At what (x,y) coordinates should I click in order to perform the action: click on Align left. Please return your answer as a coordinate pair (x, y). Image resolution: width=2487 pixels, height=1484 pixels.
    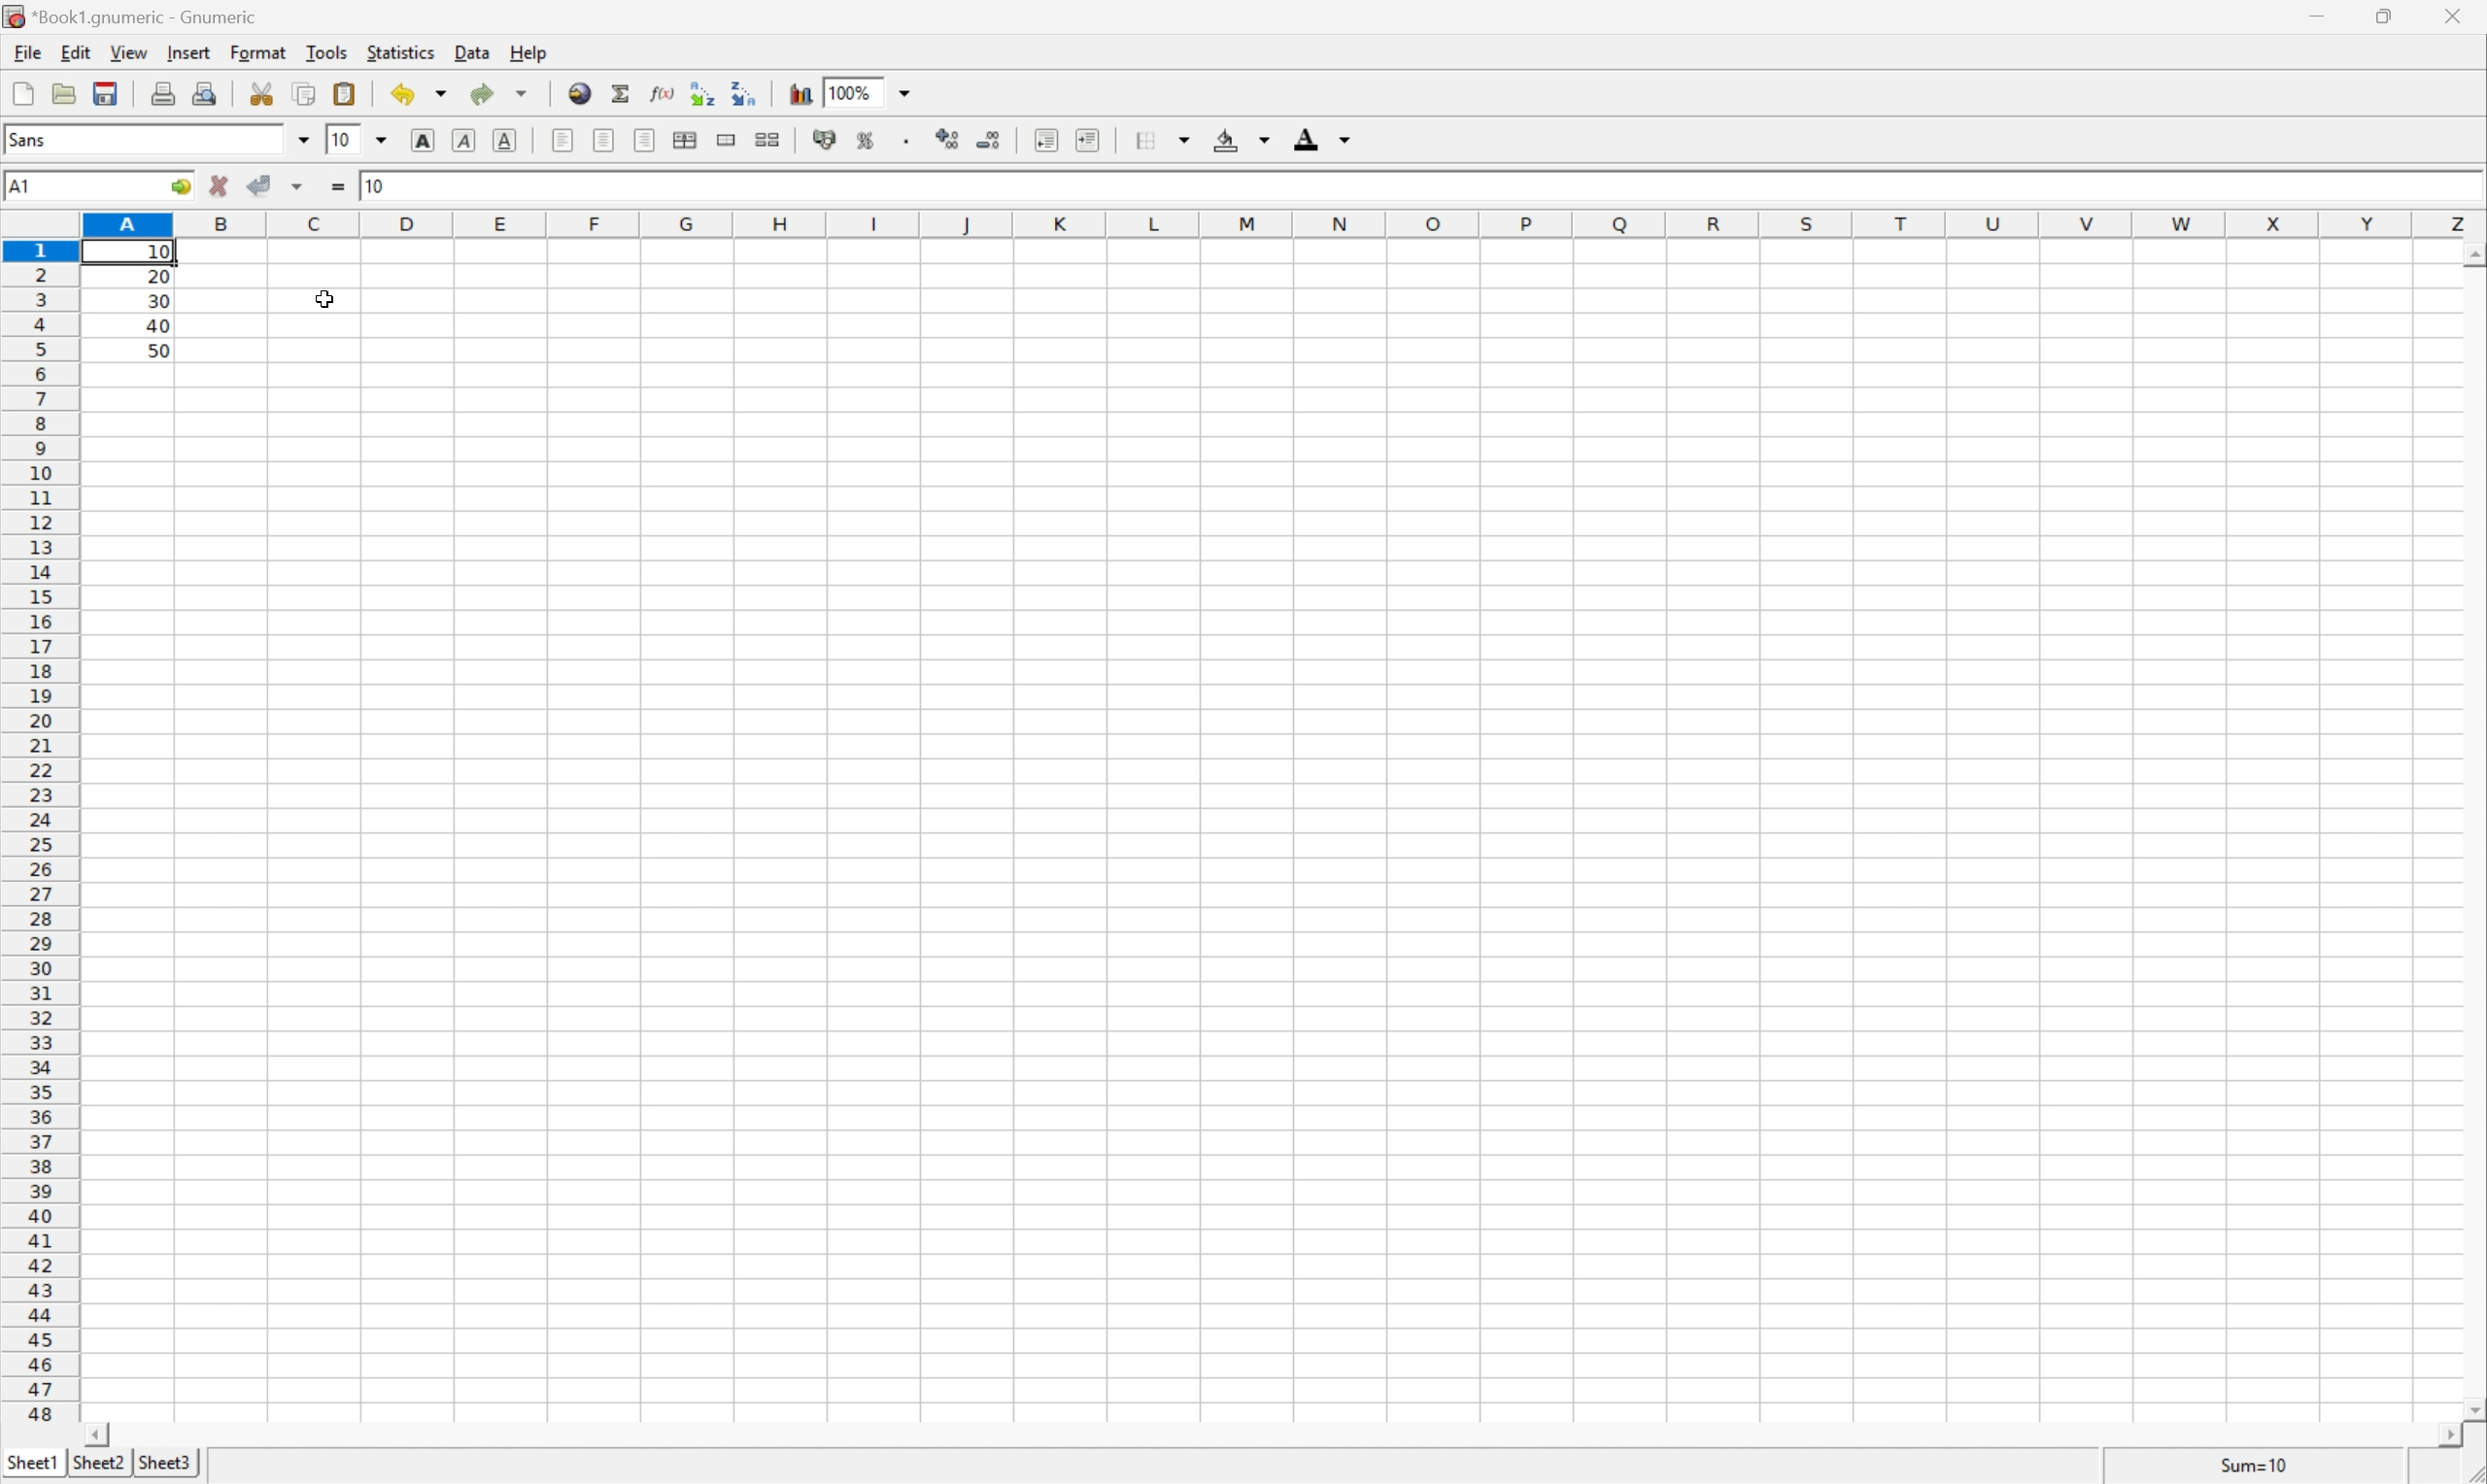
    Looking at the image, I should click on (561, 138).